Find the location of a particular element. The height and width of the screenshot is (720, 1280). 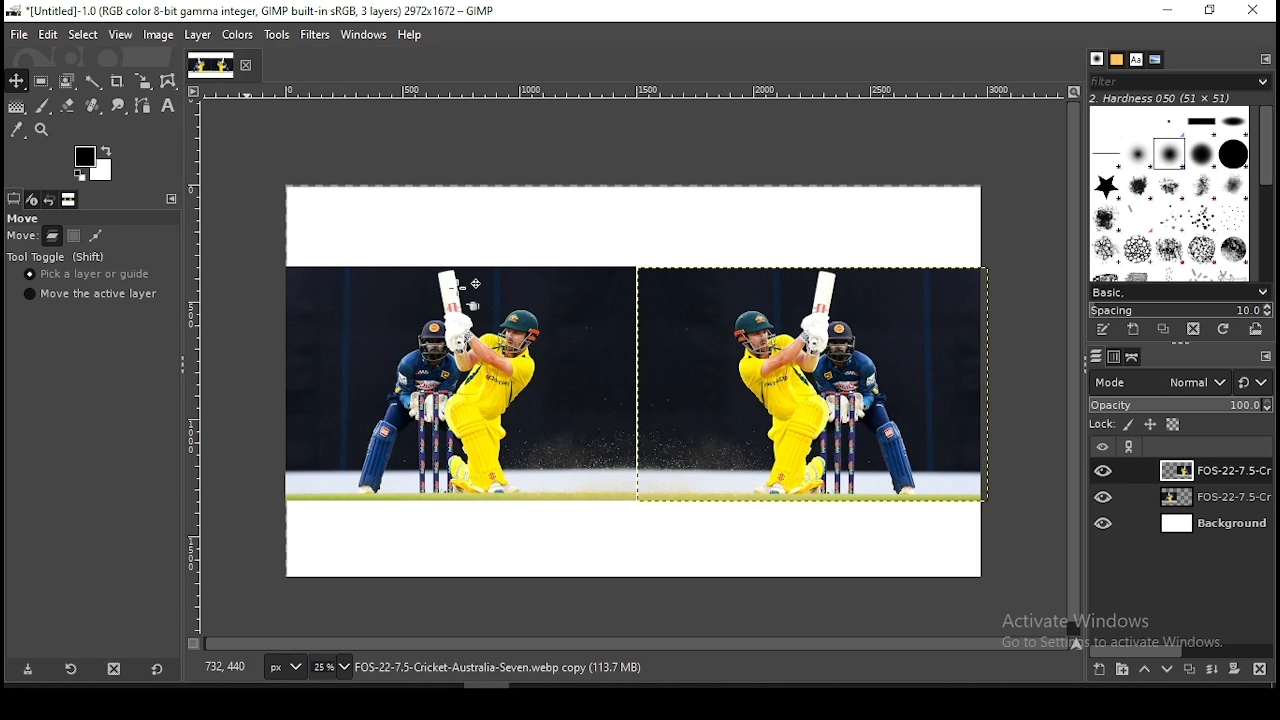

smudge tool is located at coordinates (116, 106).